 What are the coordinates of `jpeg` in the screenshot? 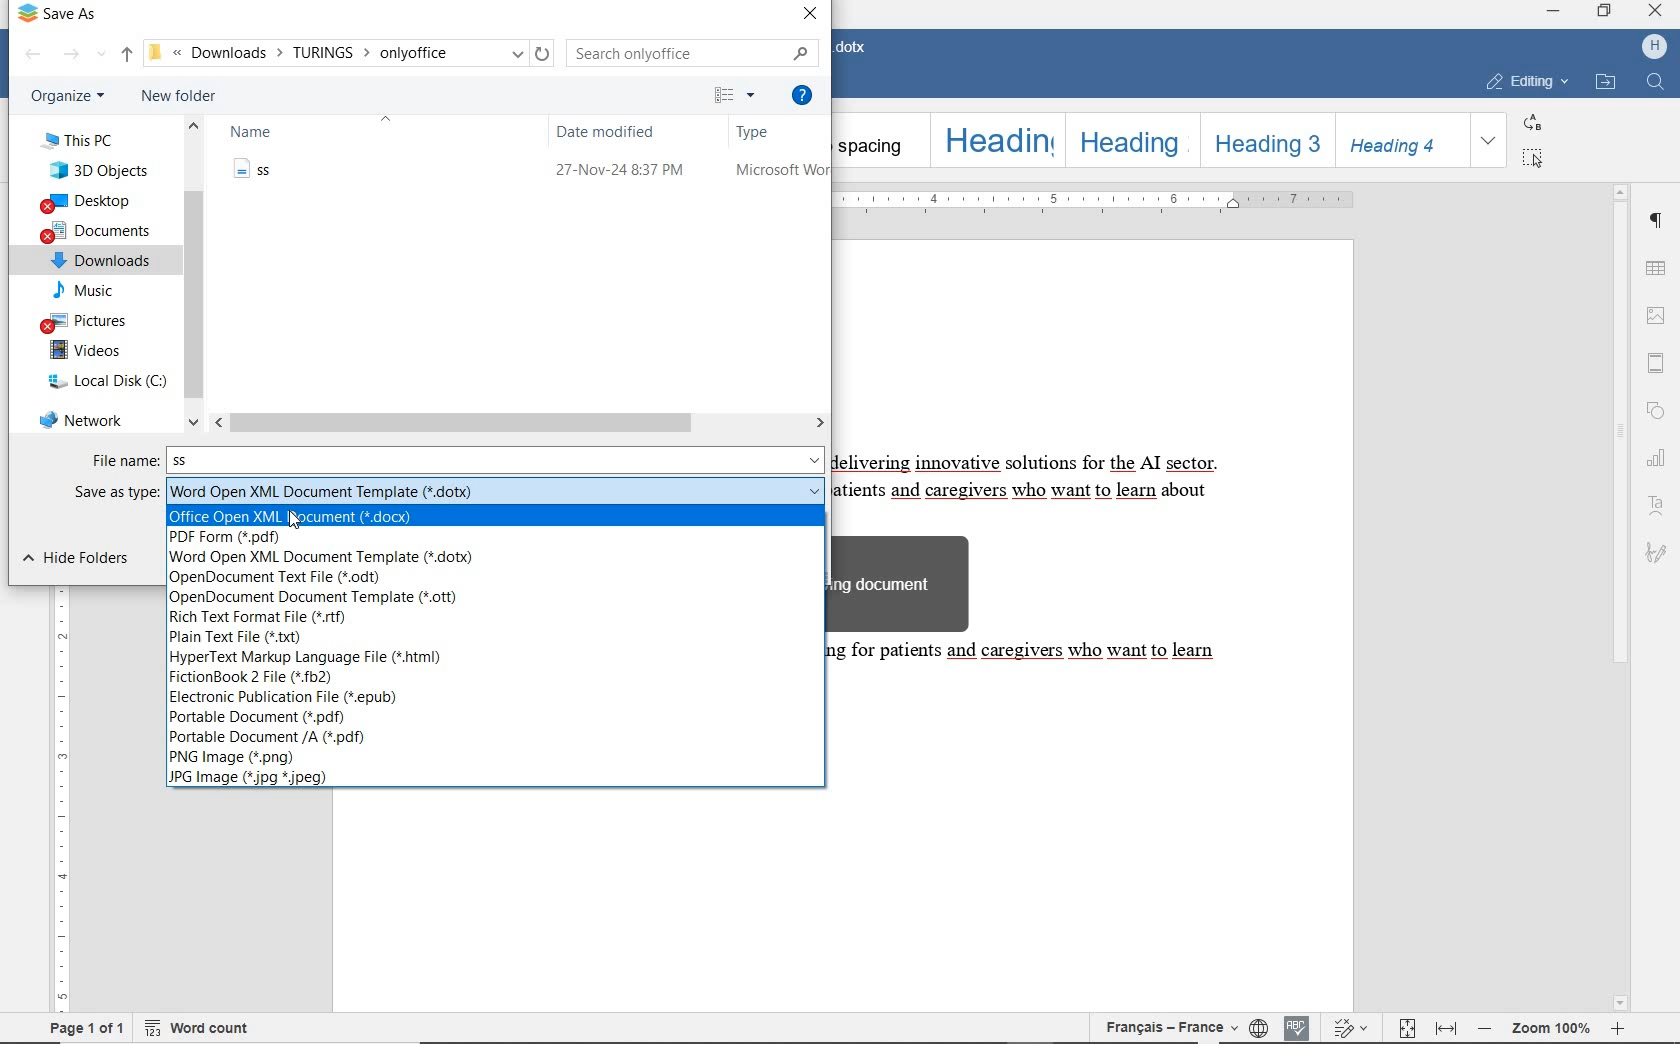 It's located at (252, 778).